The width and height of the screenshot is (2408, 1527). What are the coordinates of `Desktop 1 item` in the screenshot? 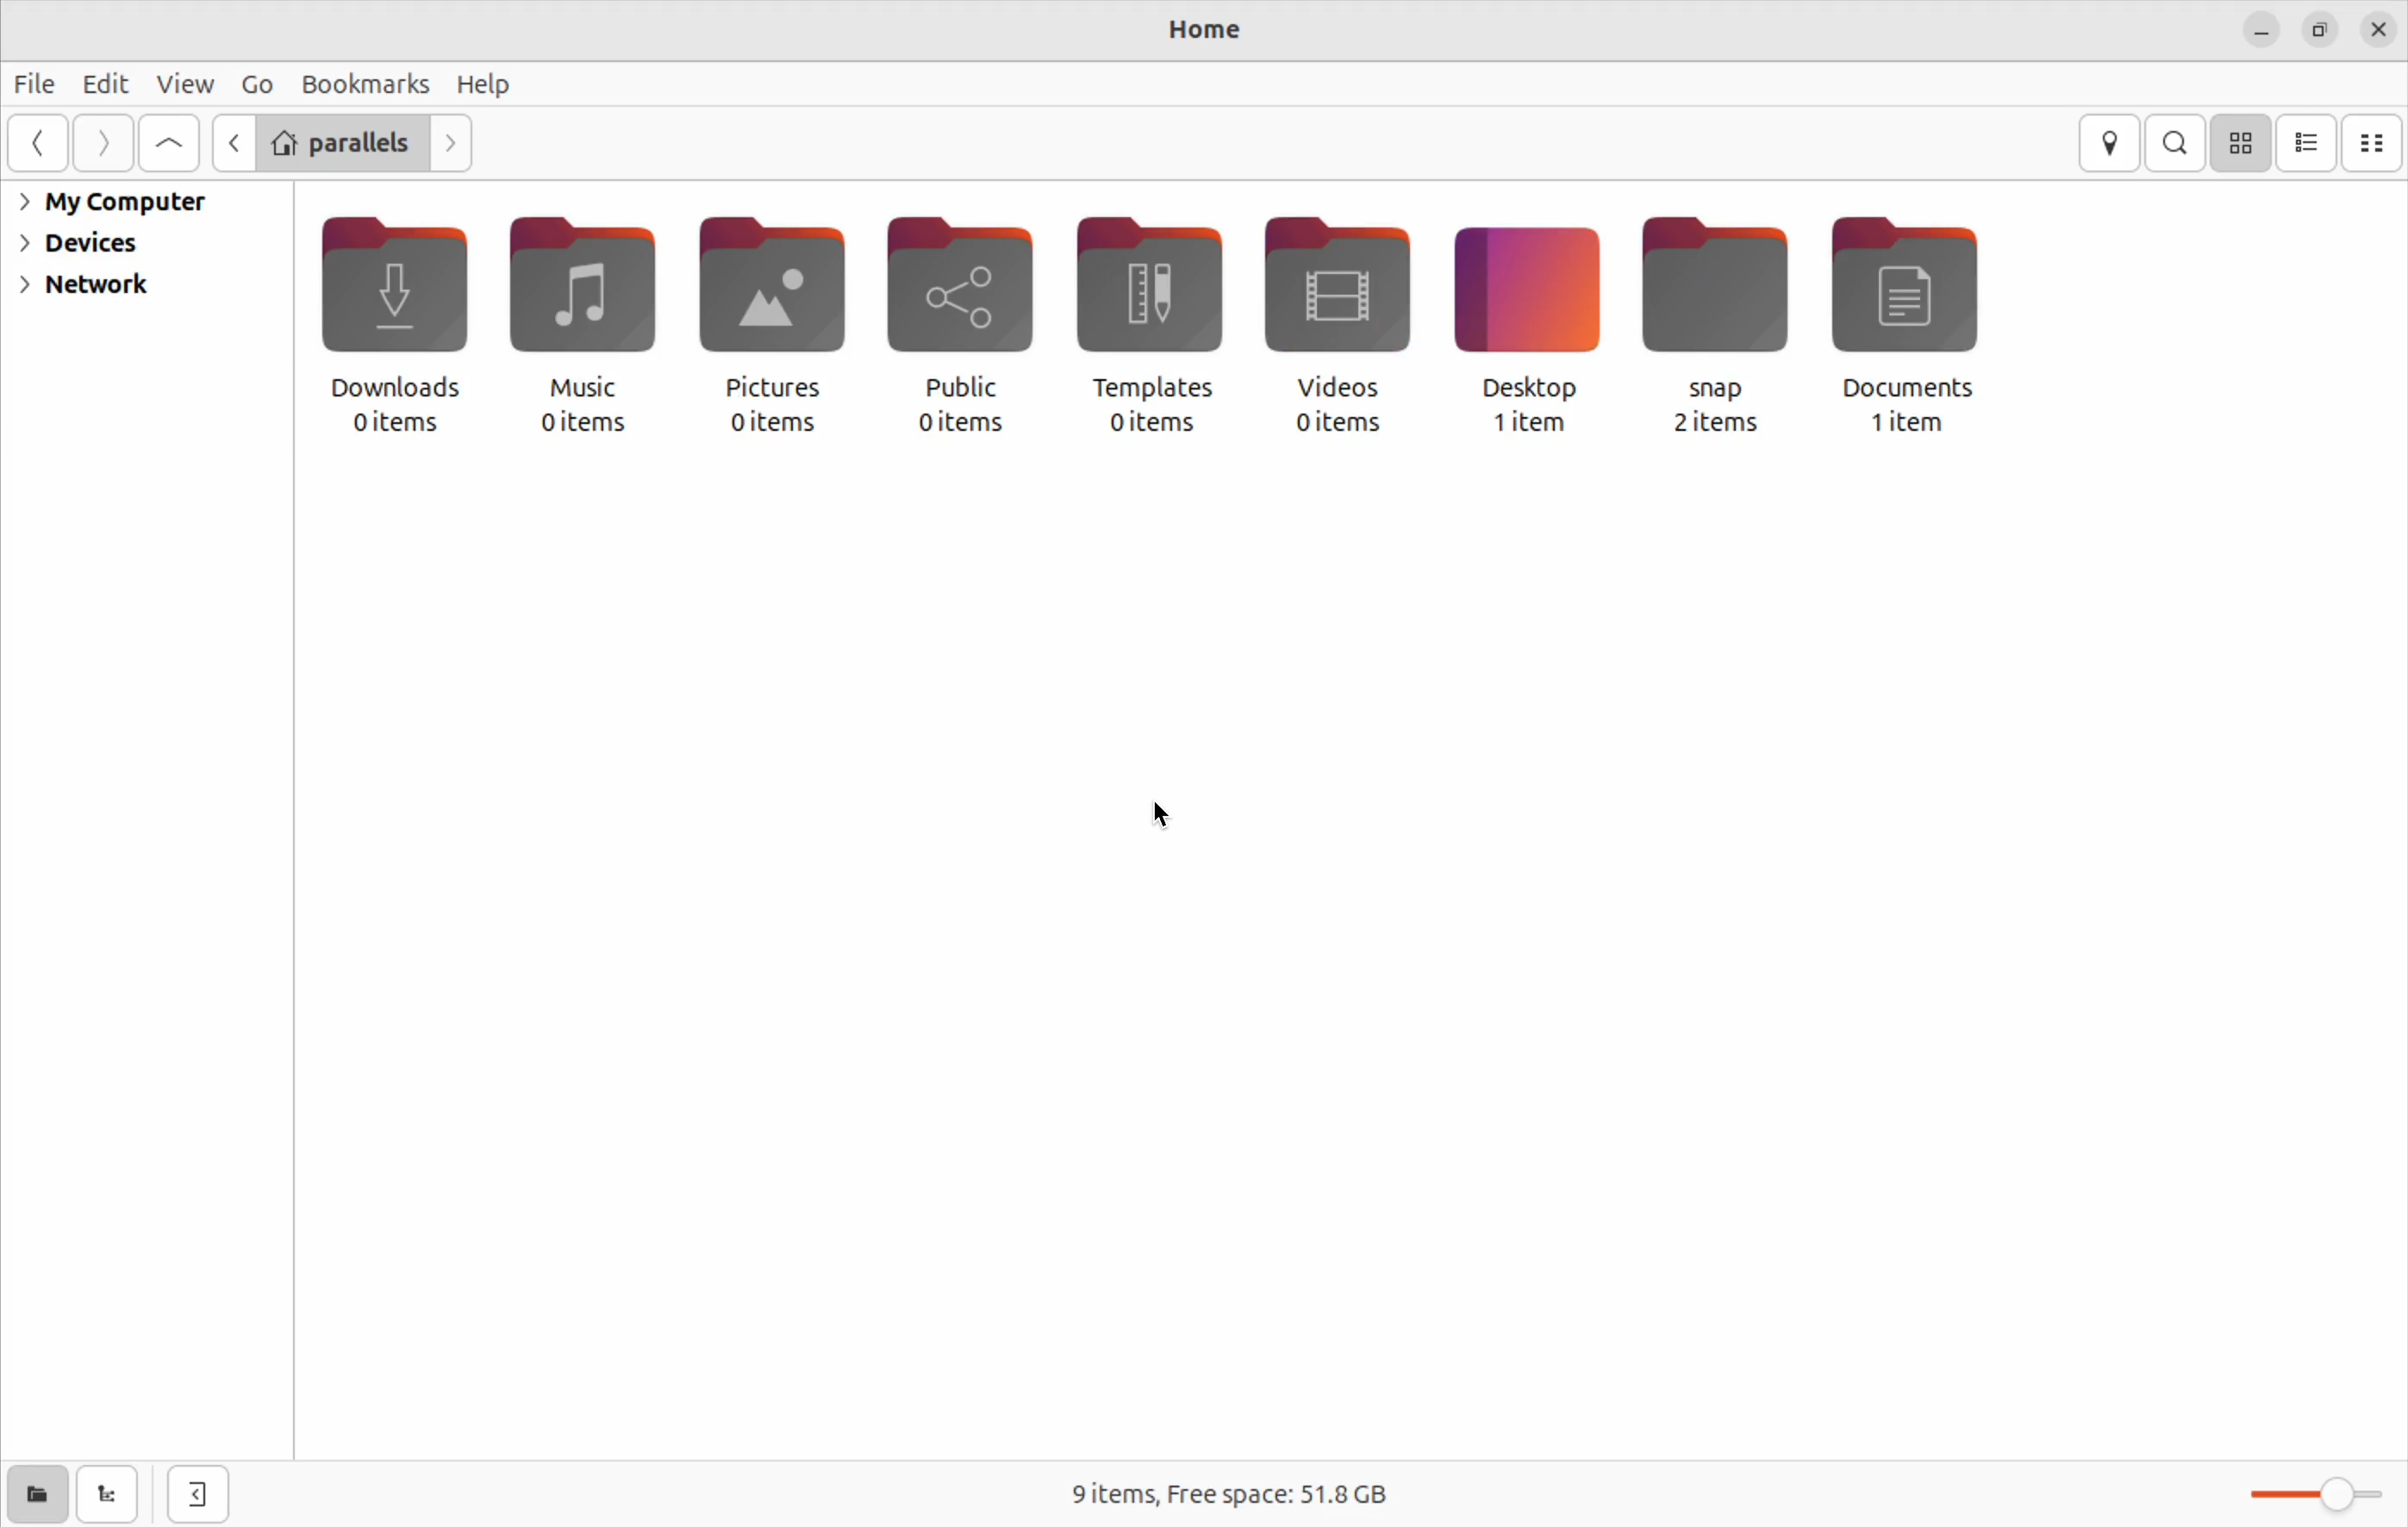 It's located at (1519, 332).